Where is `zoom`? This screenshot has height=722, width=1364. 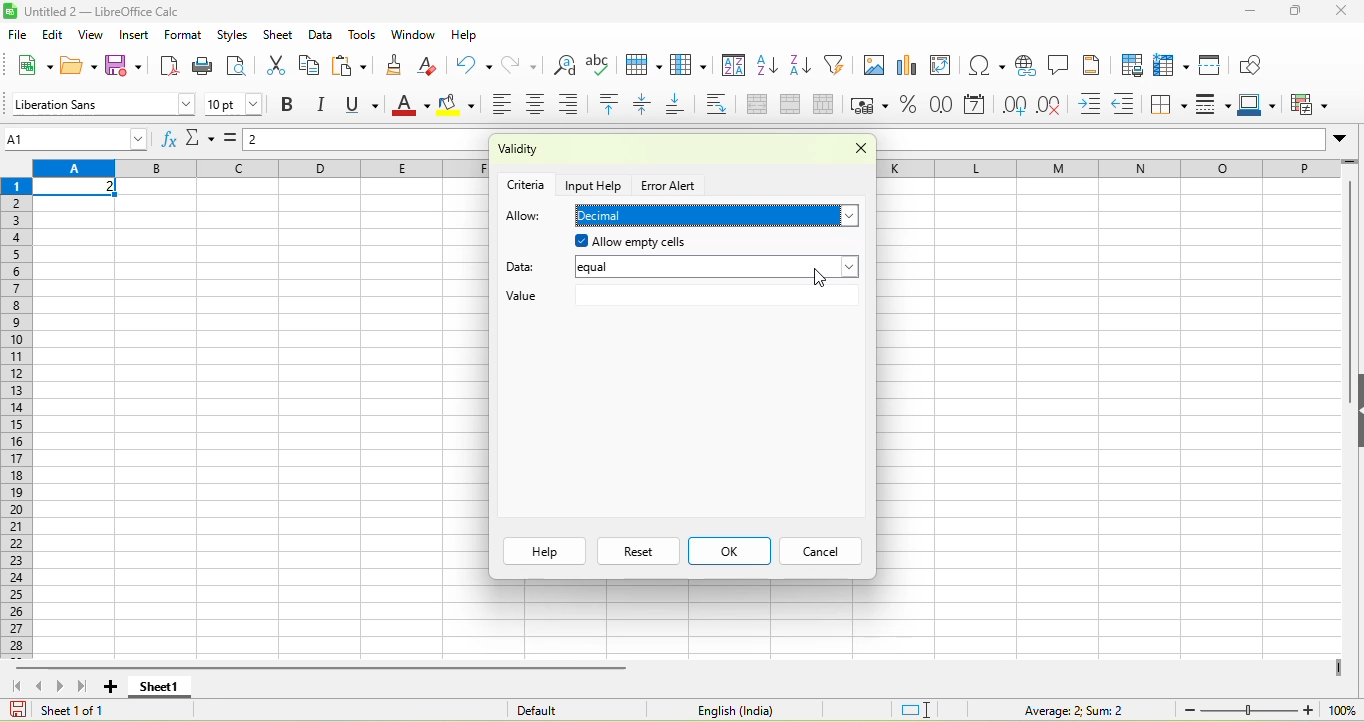
zoom is located at coordinates (1249, 709).